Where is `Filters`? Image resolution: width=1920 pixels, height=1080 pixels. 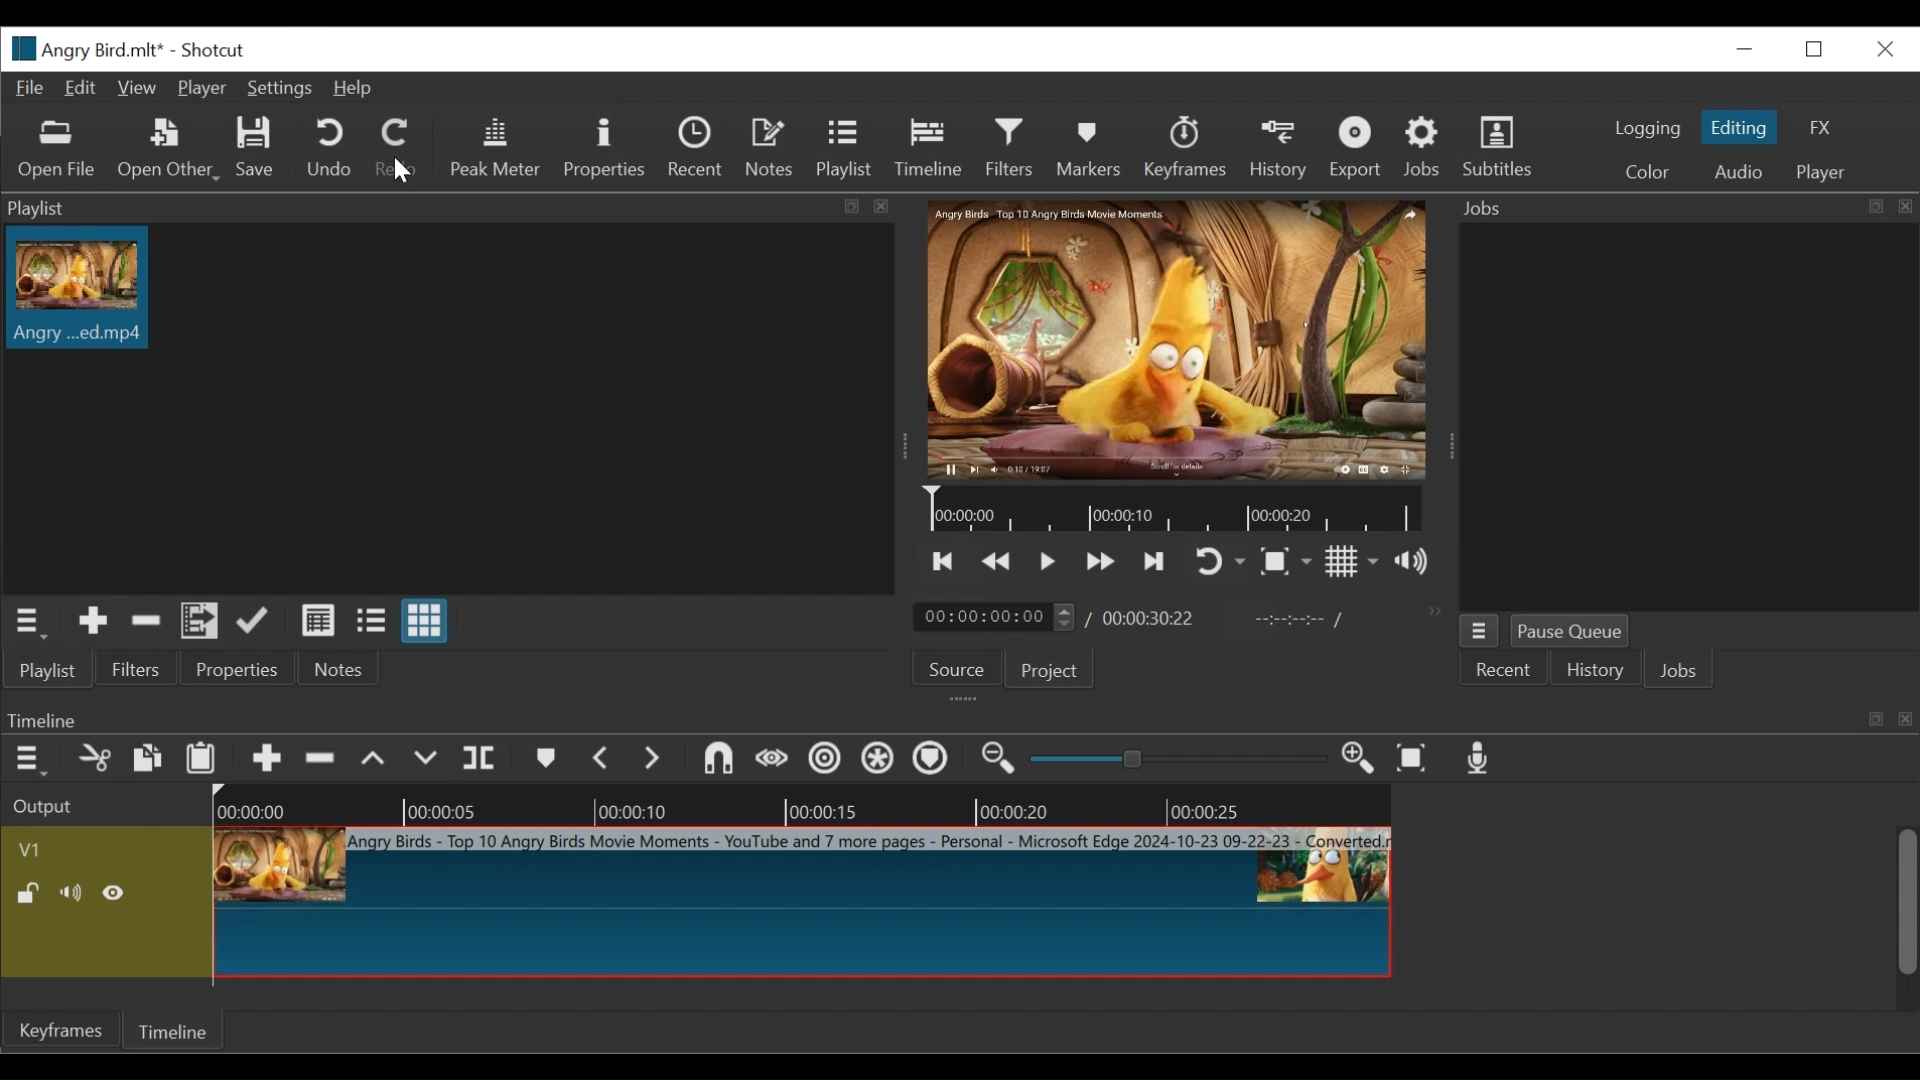
Filters is located at coordinates (1009, 148).